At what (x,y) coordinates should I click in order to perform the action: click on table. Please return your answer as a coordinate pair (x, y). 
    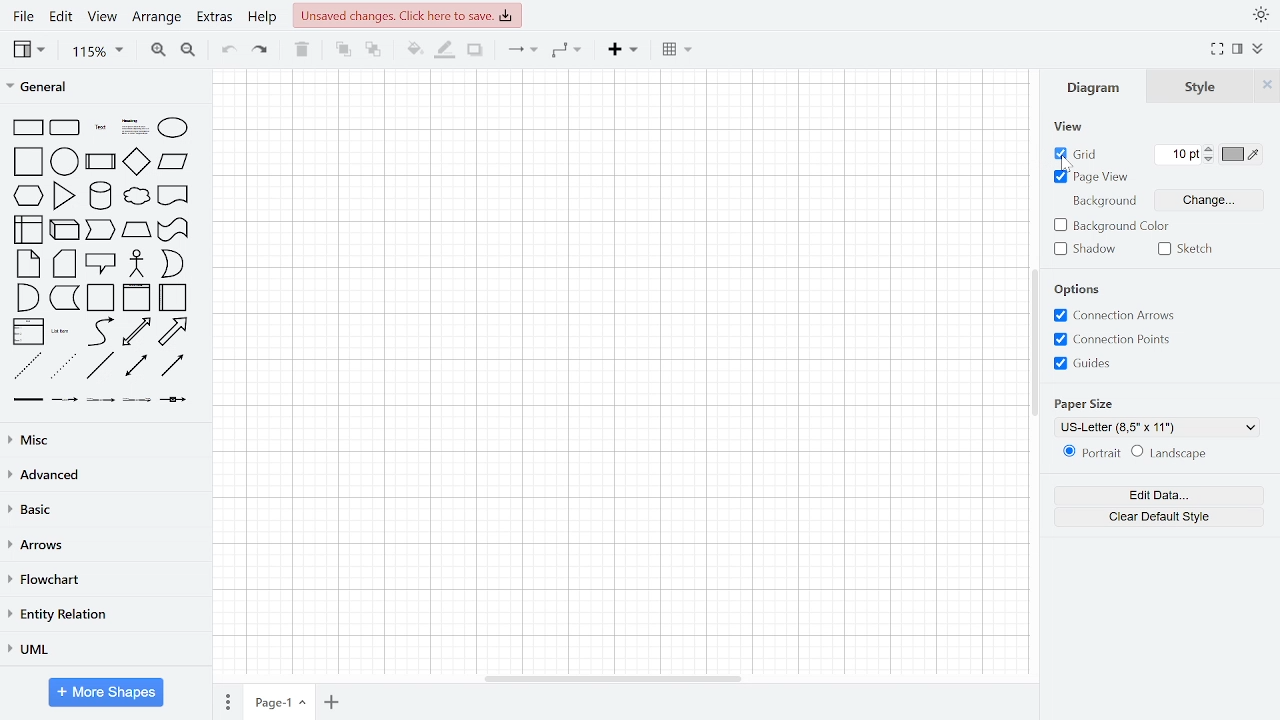
    Looking at the image, I should click on (678, 48).